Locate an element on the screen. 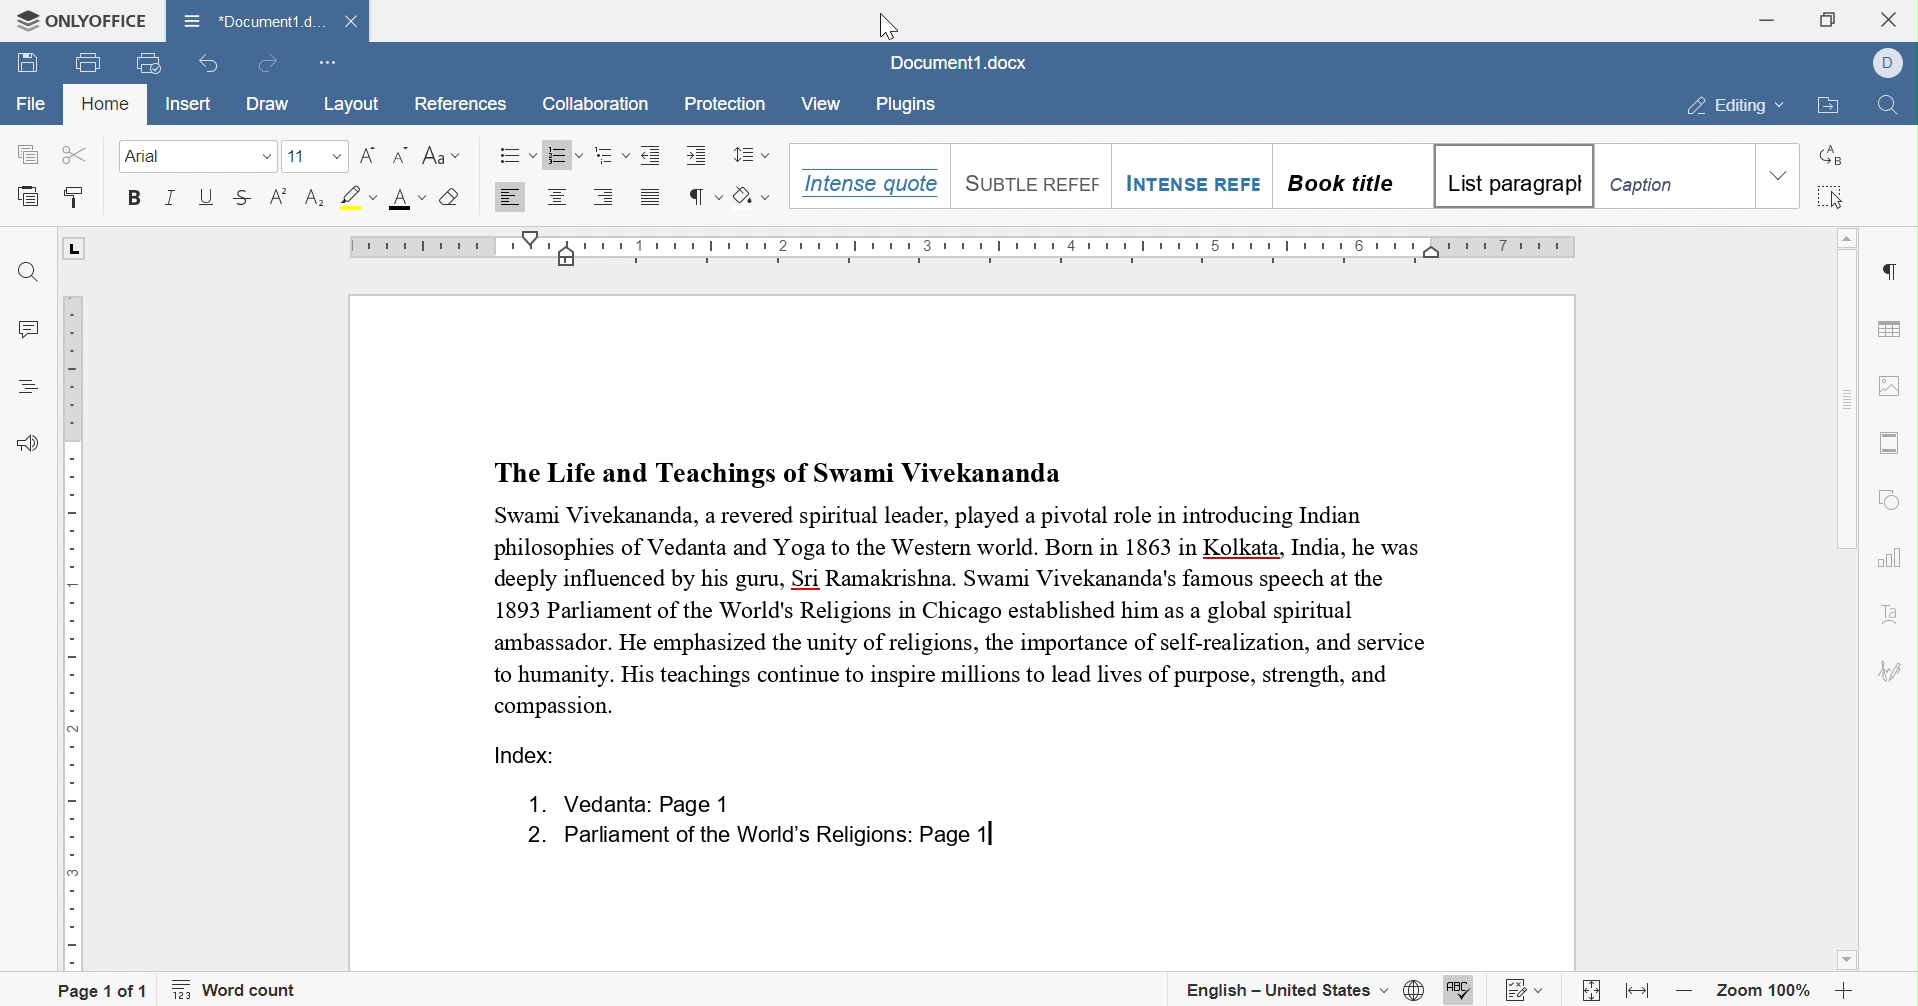 The width and height of the screenshot is (1918, 1006). layout is located at coordinates (355, 105).